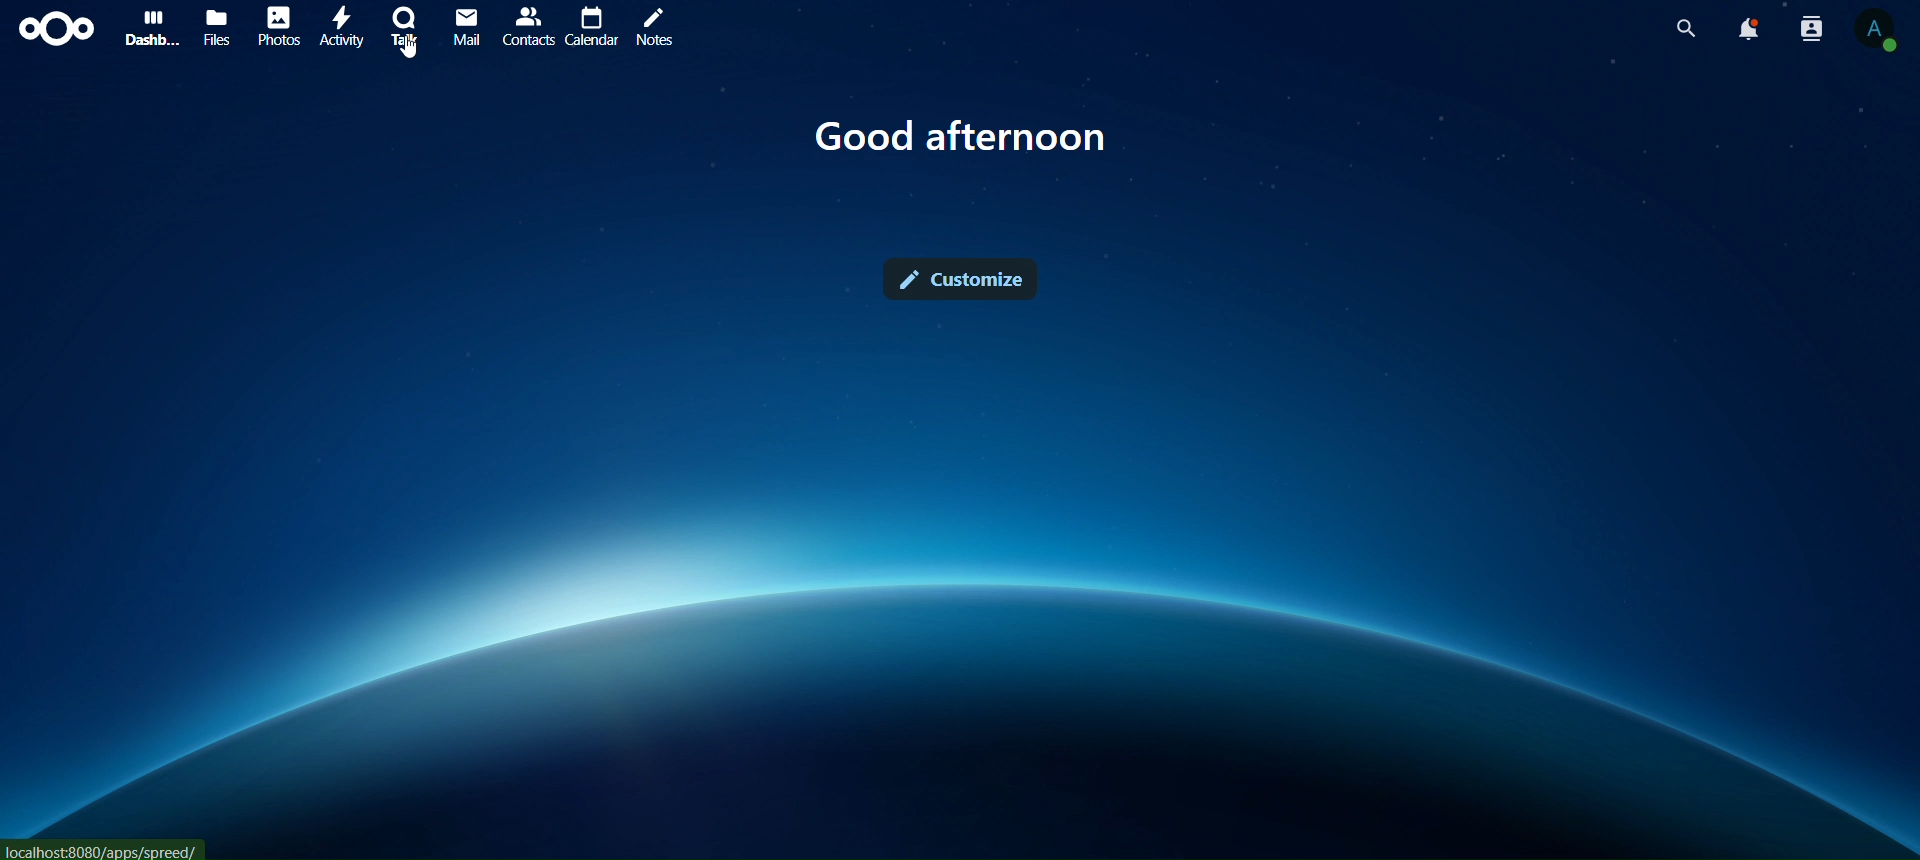 This screenshot has height=860, width=1920. What do you see at coordinates (526, 27) in the screenshot?
I see `contacts` at bounding box center [526, 27].